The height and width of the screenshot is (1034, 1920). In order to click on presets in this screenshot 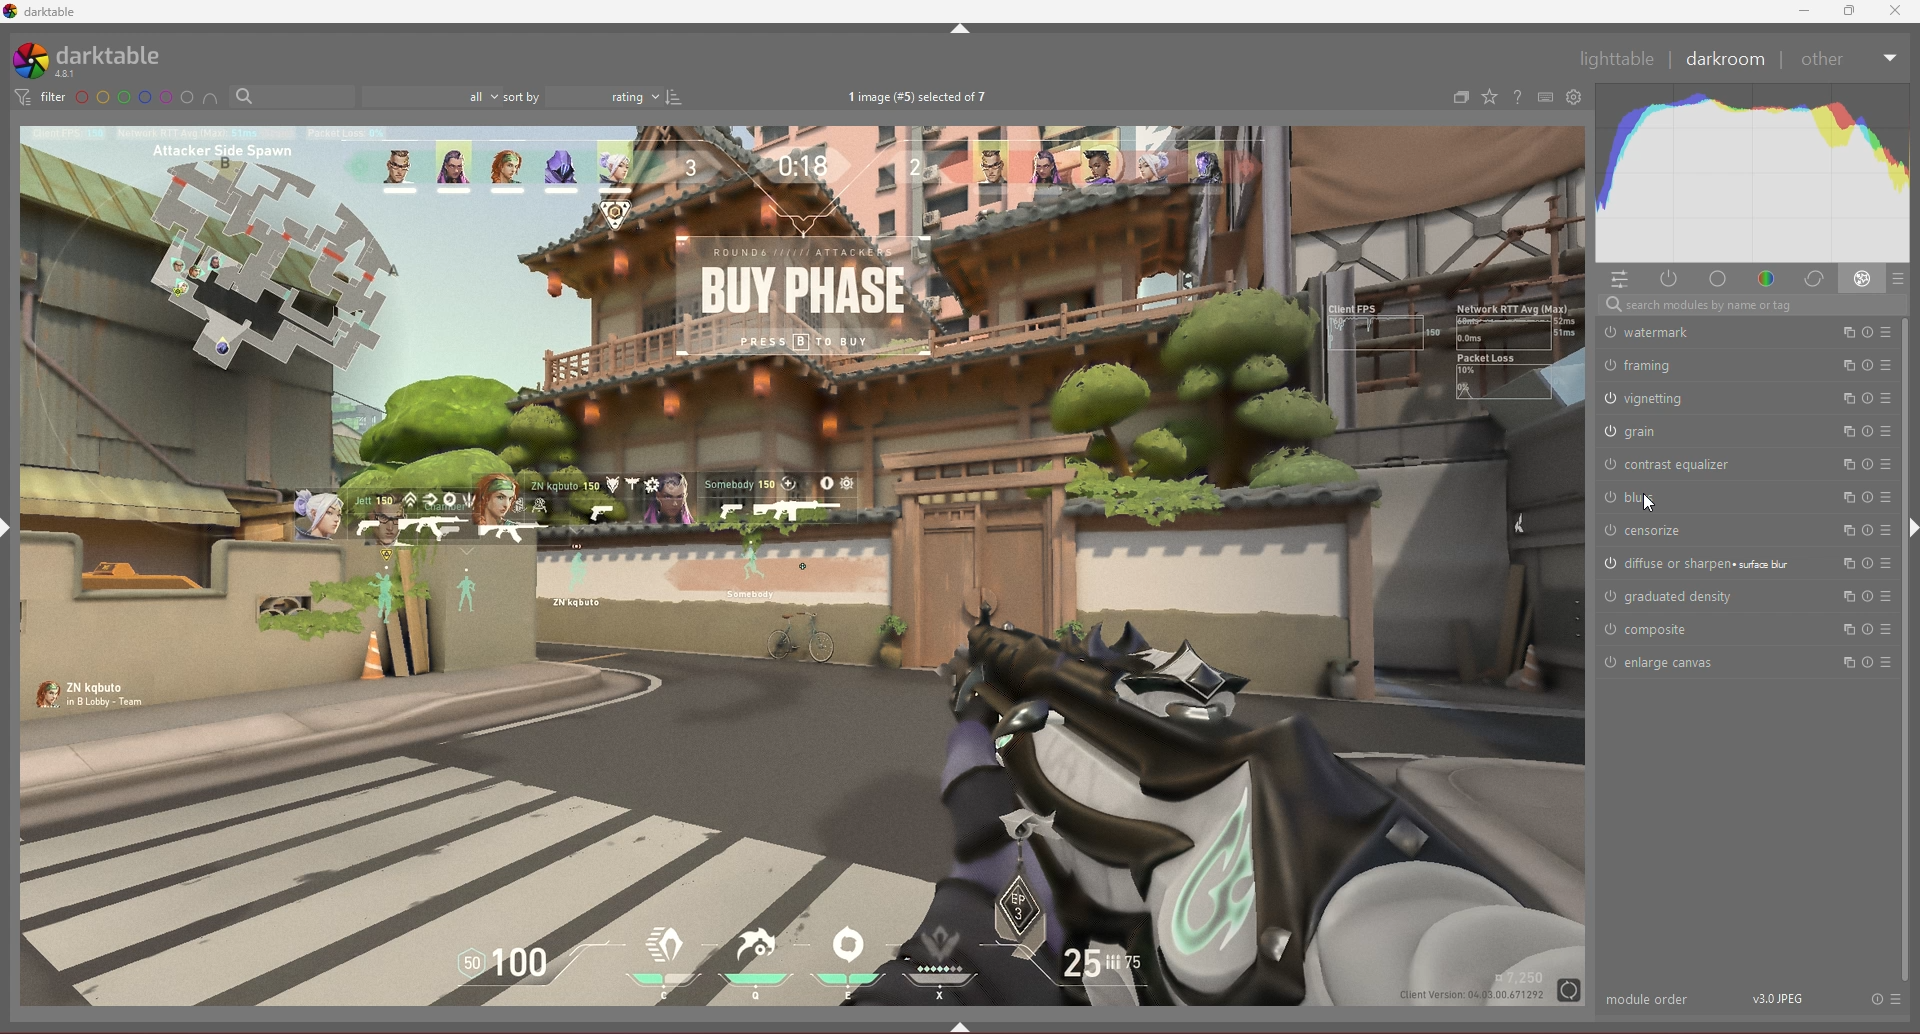, I will do `click(1886, 496)`.